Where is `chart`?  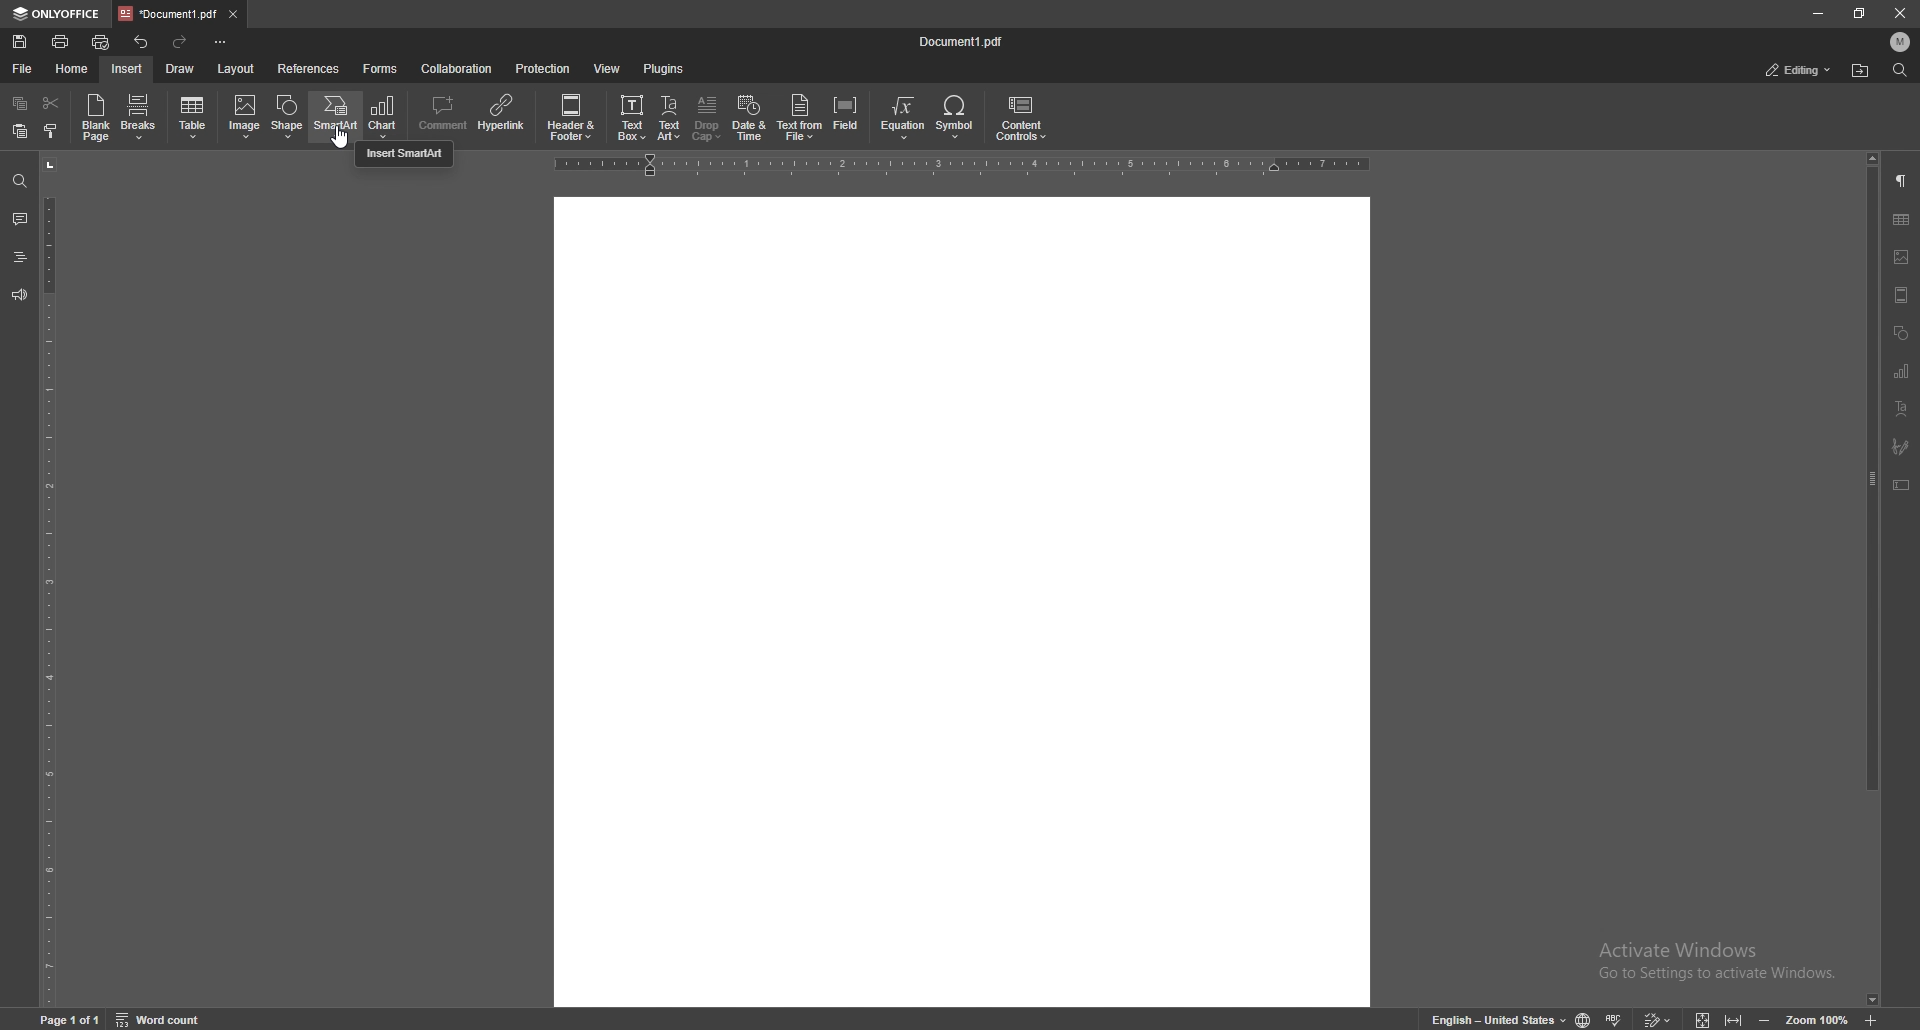
chart is located at coordinates (1903, 370).